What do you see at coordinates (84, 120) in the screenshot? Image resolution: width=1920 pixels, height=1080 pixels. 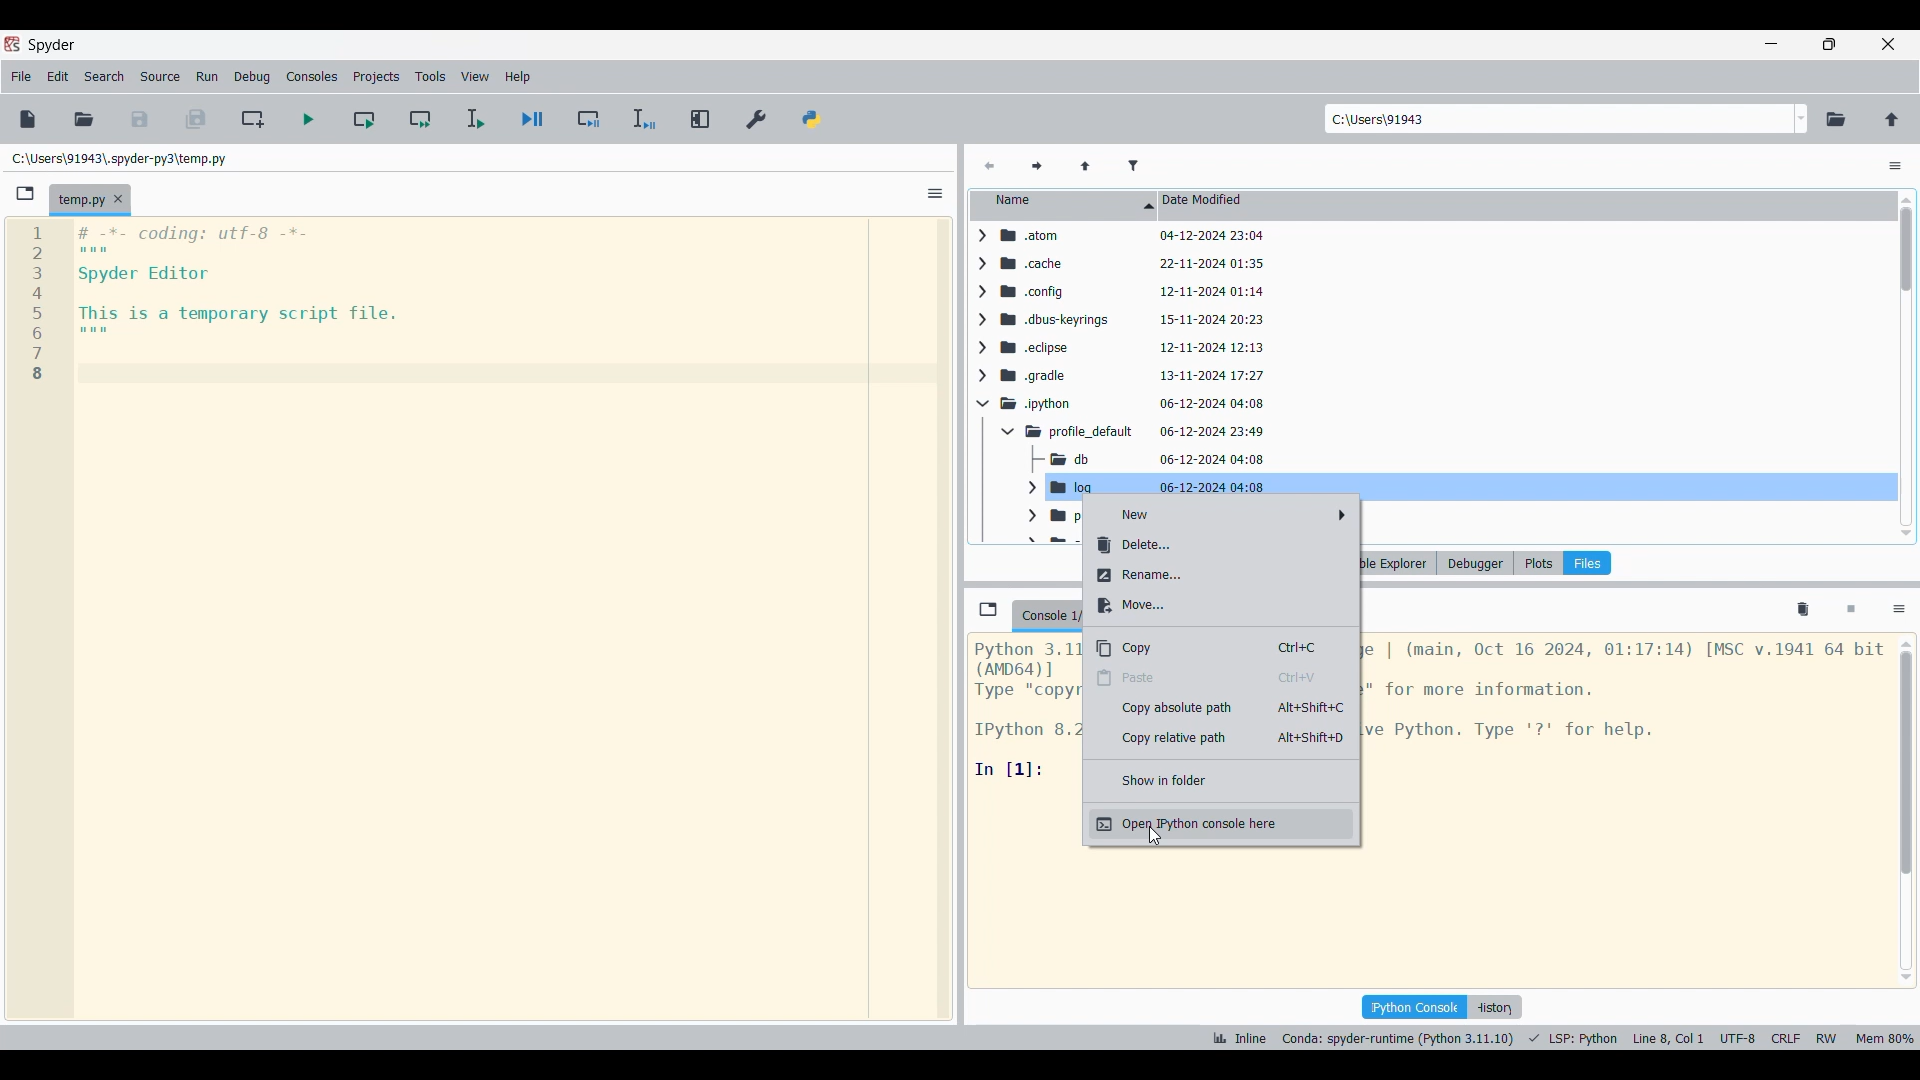 I see `Open file` at bounding box center [84, 120].